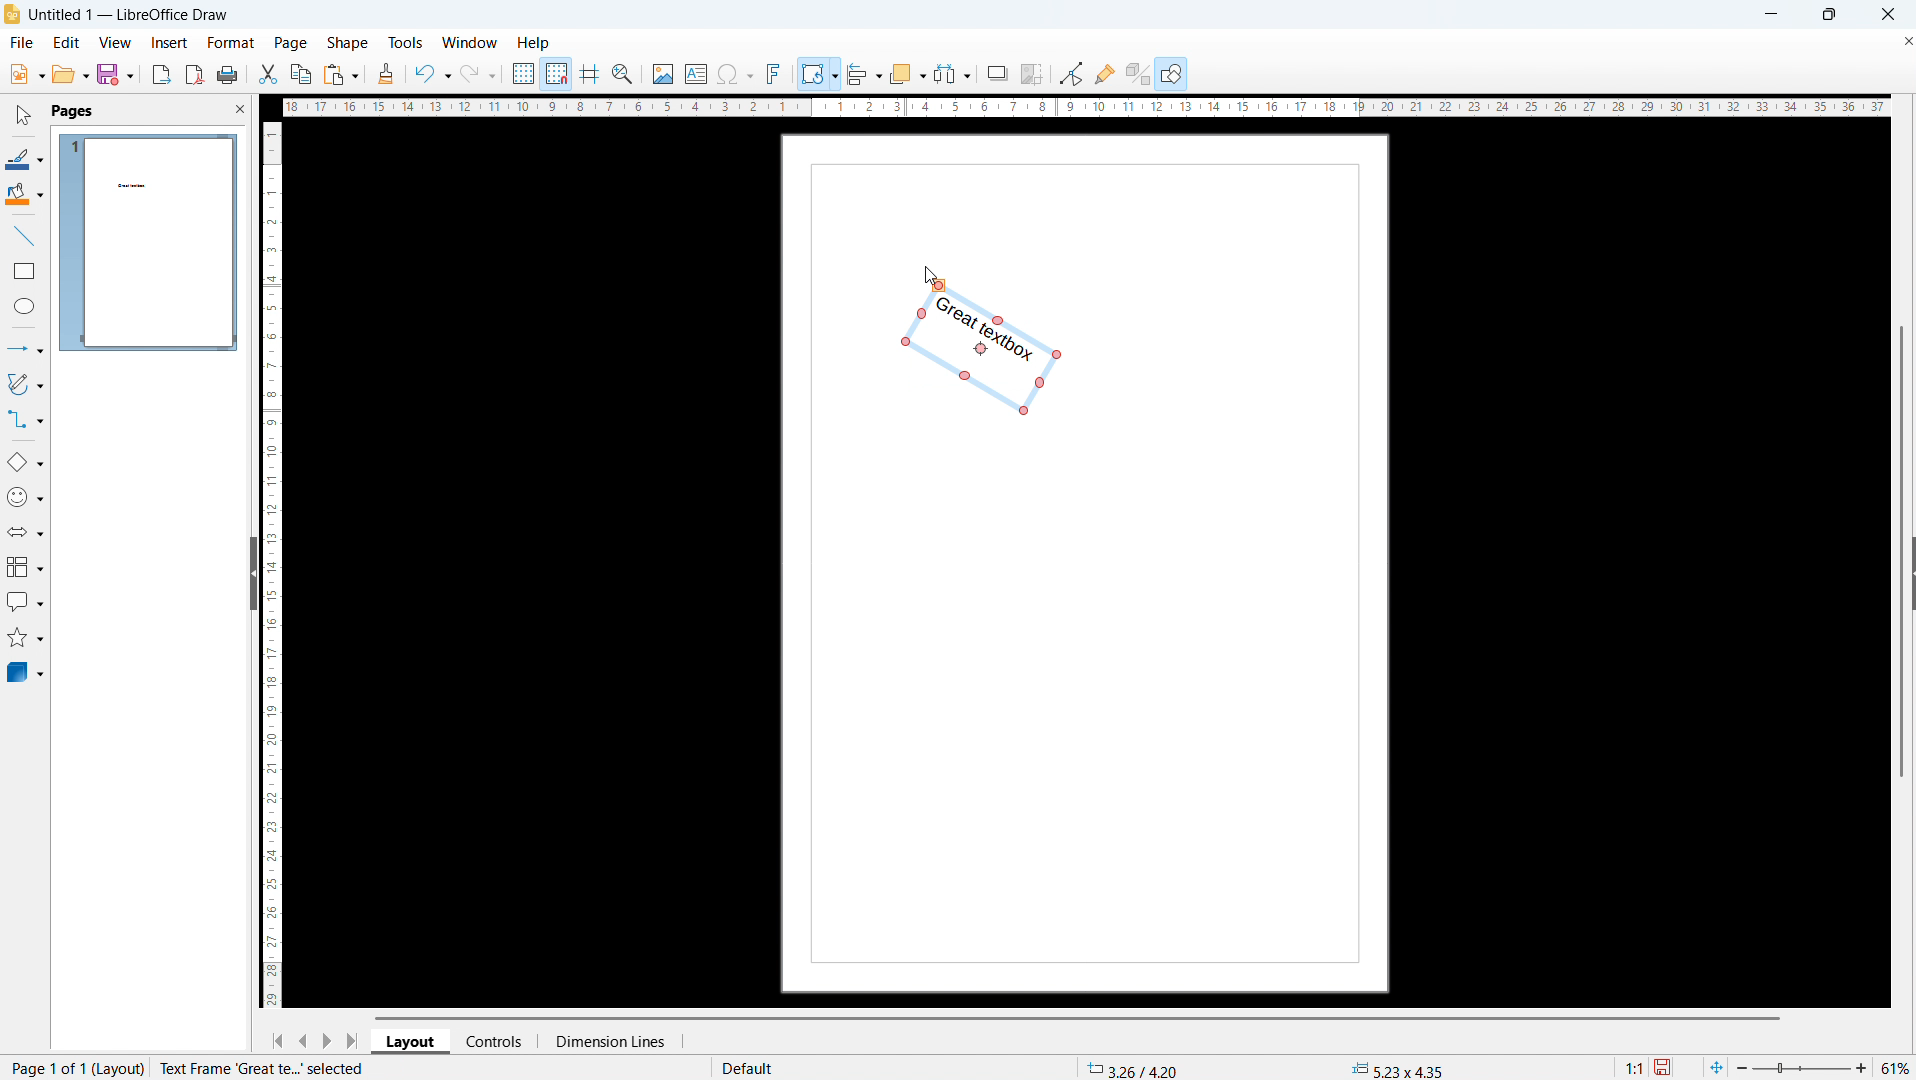  I want to click on redo, so click(479, 73).